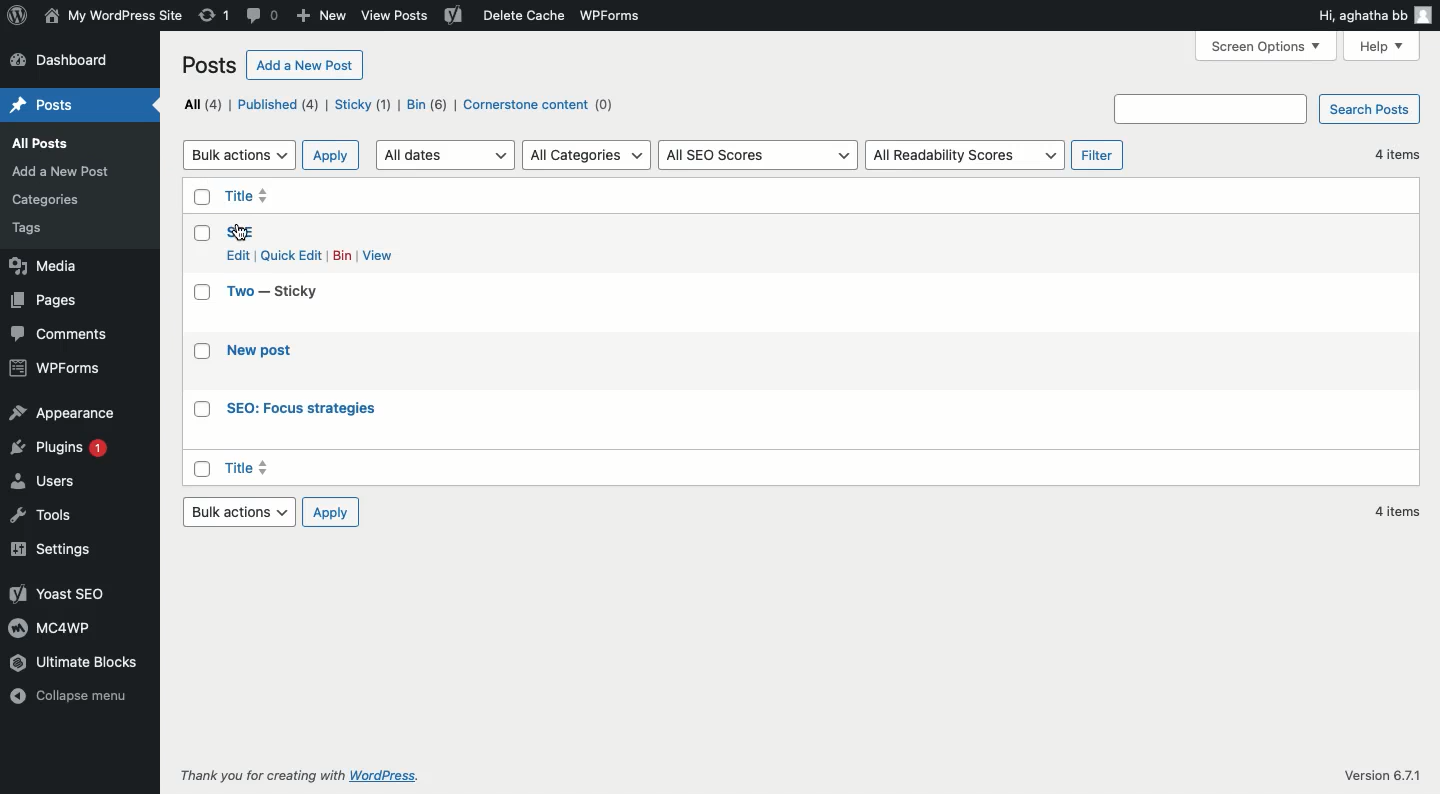 The height and width of the screenshot is (794, 1440). What do you see at coordinates (305, 65) in the screenshot?
I see `Add a new post` at bounding box center [305, 65].